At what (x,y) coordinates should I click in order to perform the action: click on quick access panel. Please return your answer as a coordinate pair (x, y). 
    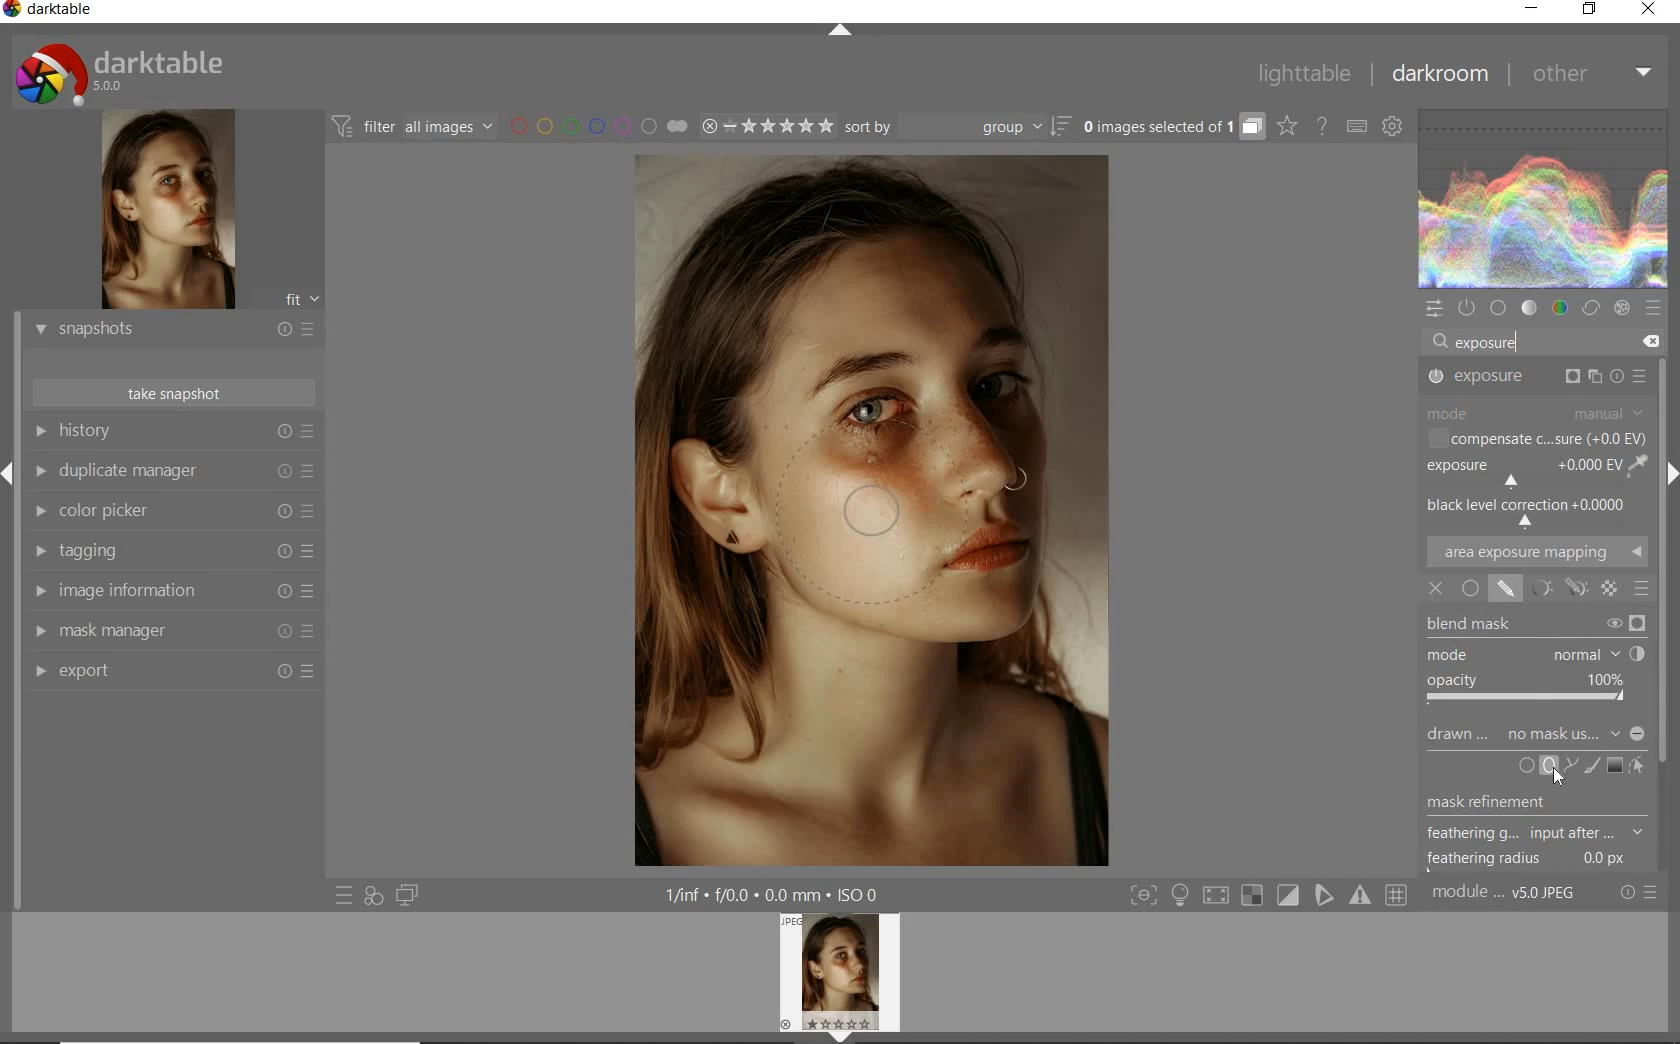
    Looking at the image, I should click on (1432, 309).